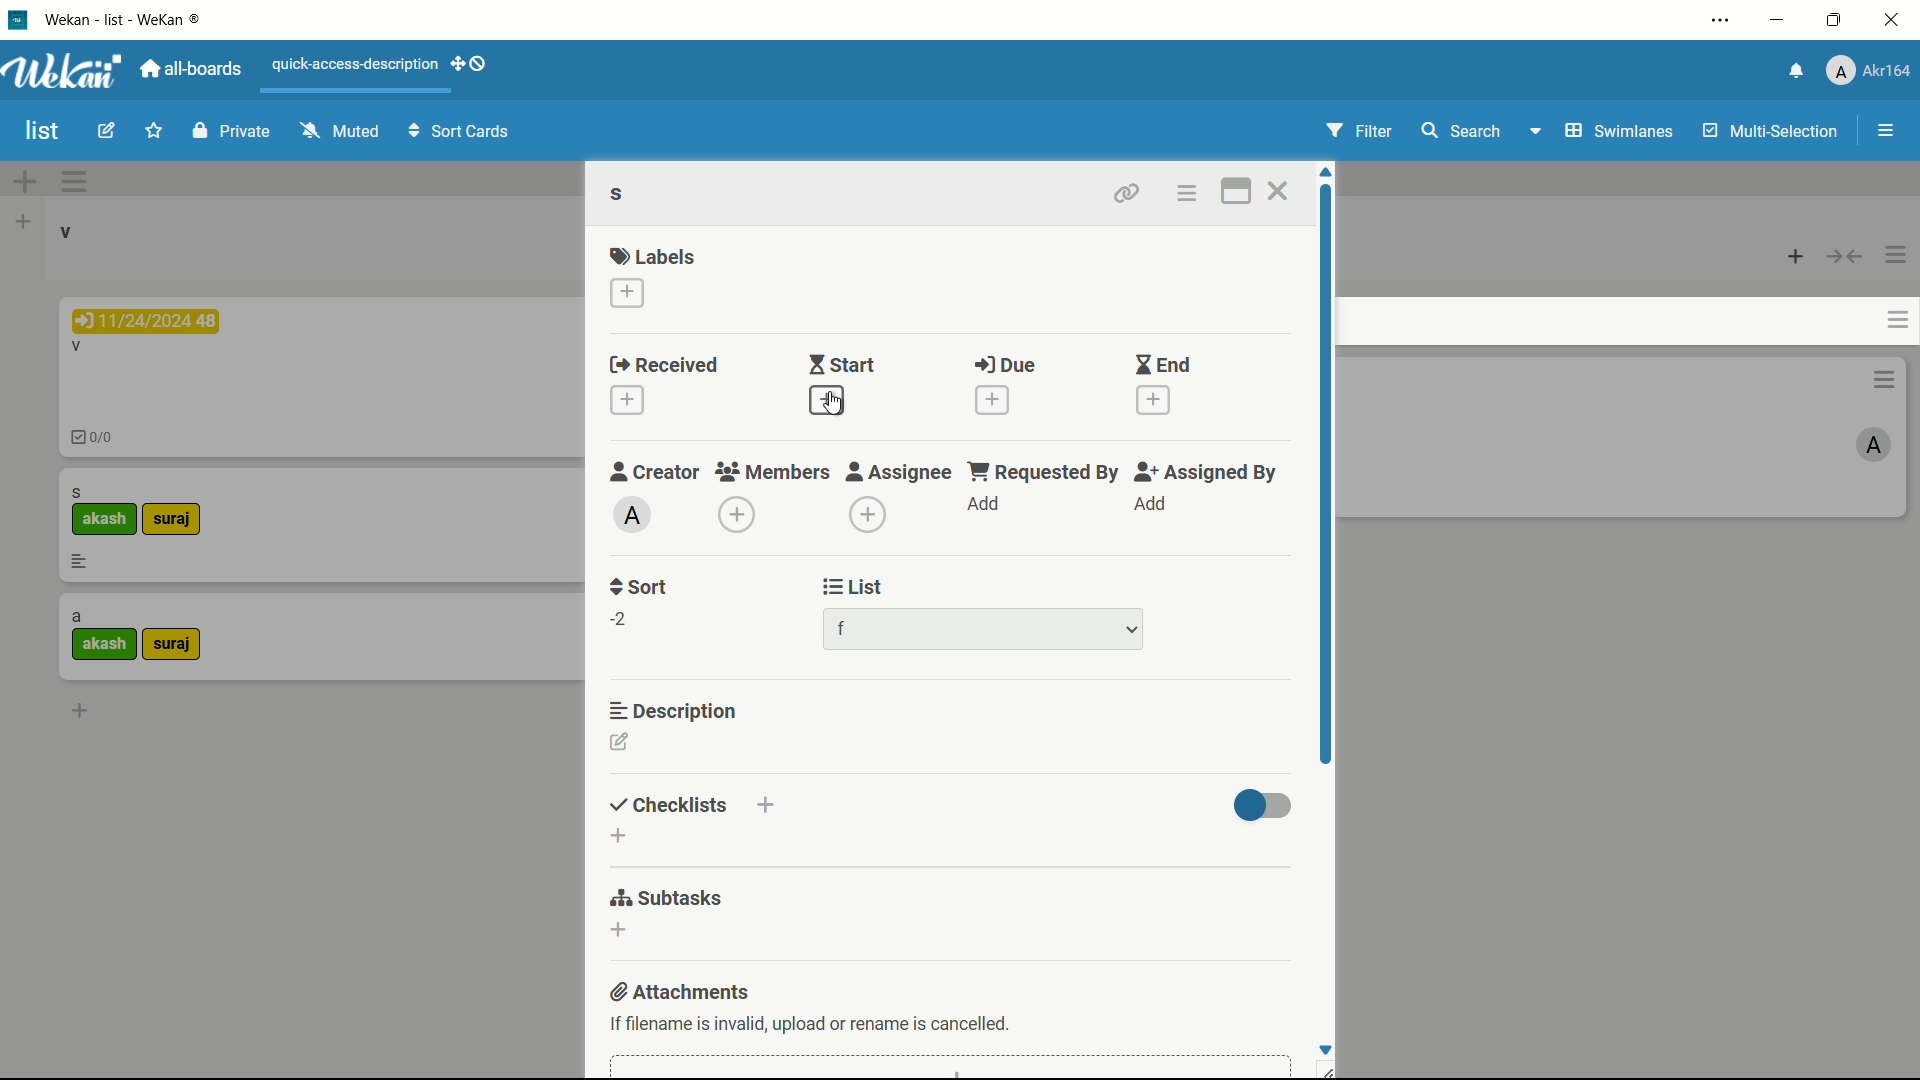 Image resolution: width=1920 pixels, height=1080 pixels. I want to click on collapse, so click(1844, 258).